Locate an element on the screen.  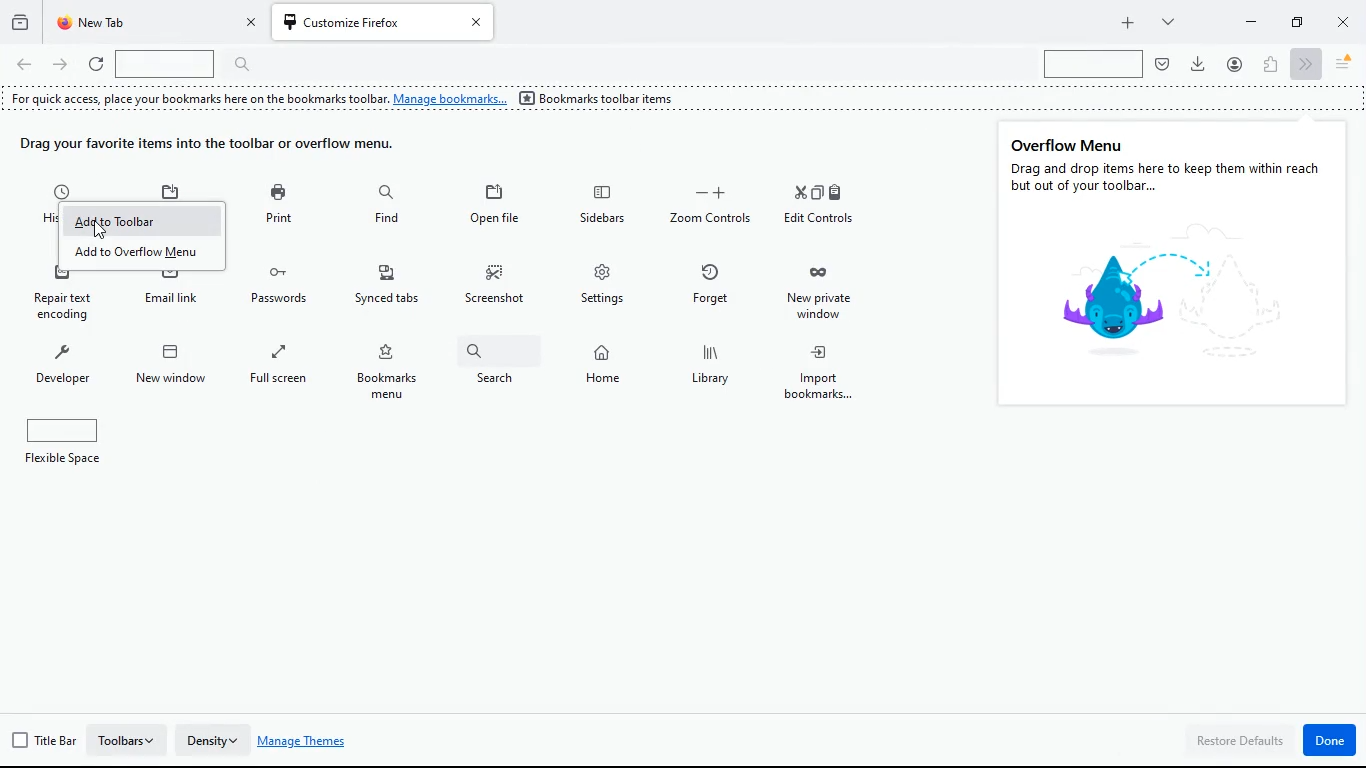
settings is located at coordinates (607, 285).